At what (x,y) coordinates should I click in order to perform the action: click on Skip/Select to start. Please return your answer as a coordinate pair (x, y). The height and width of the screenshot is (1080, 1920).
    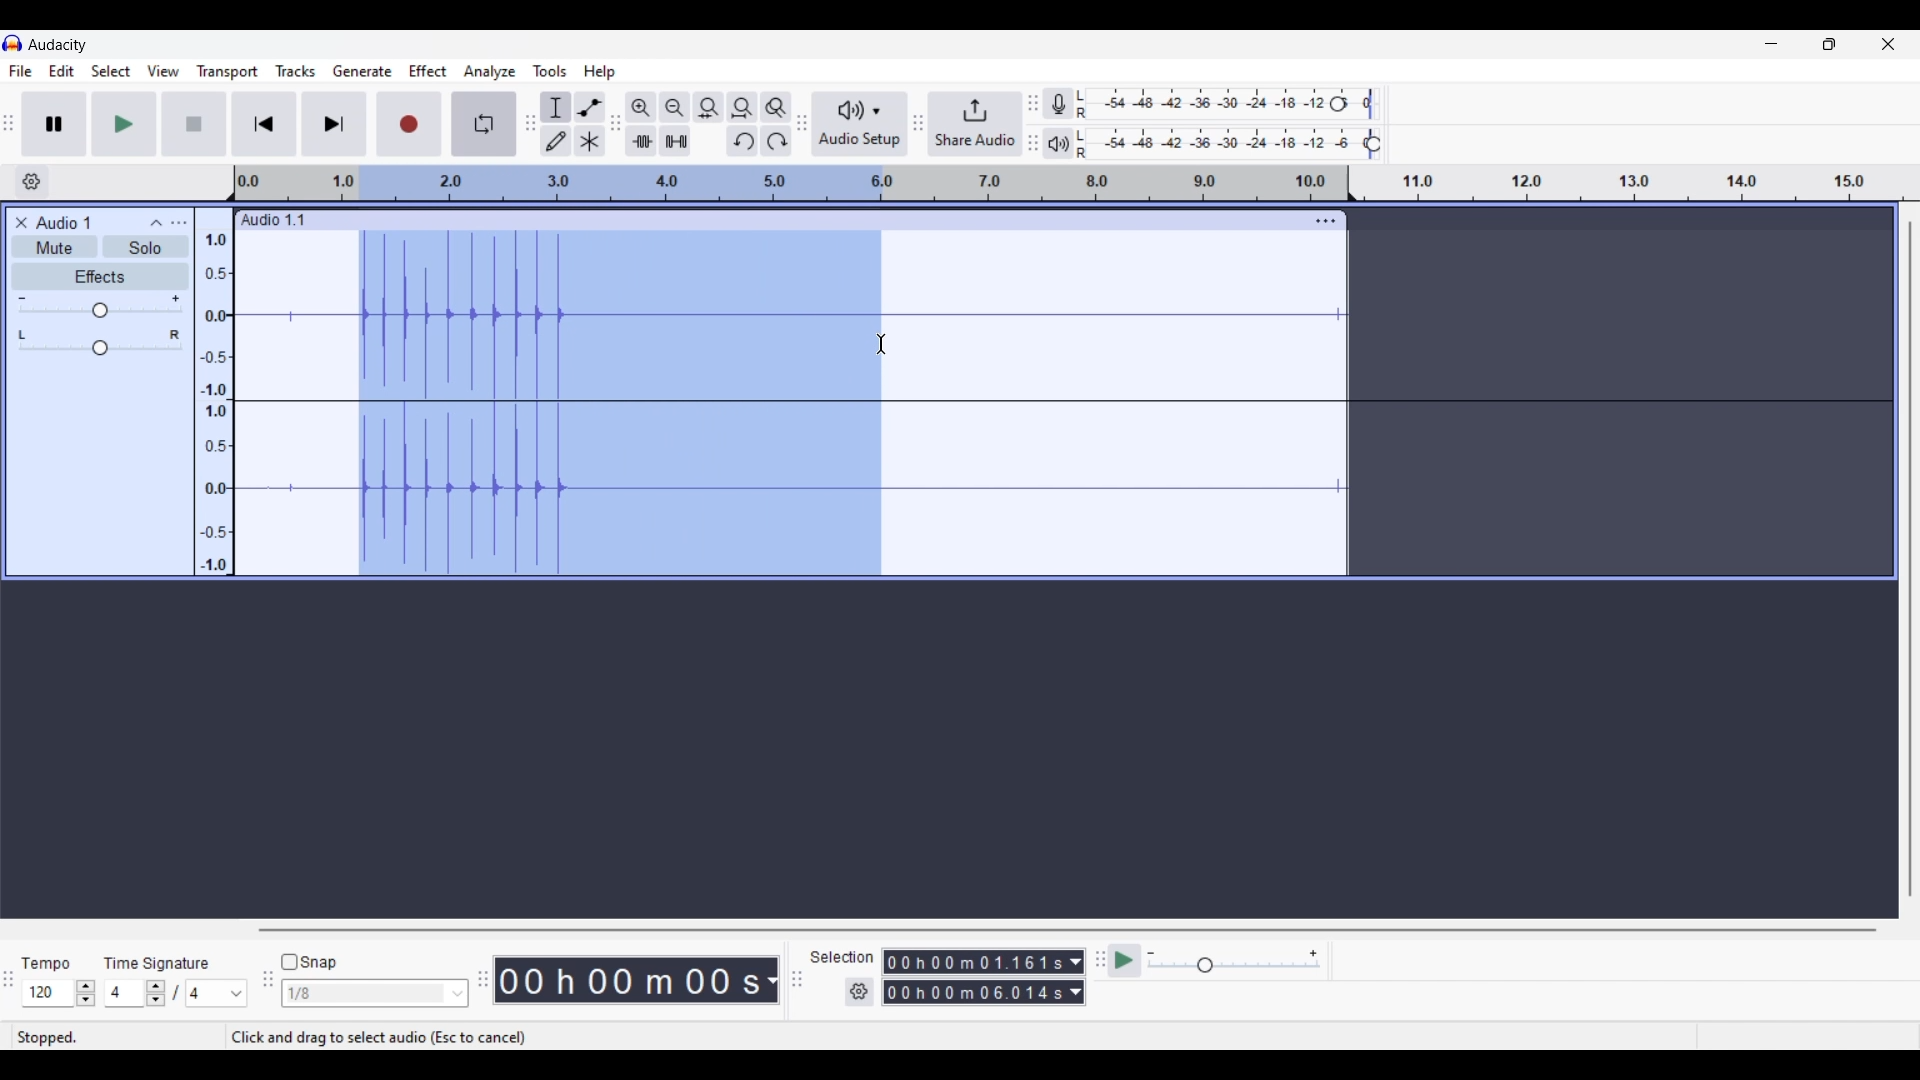
    Looking at the image, I should click on (265, 123).